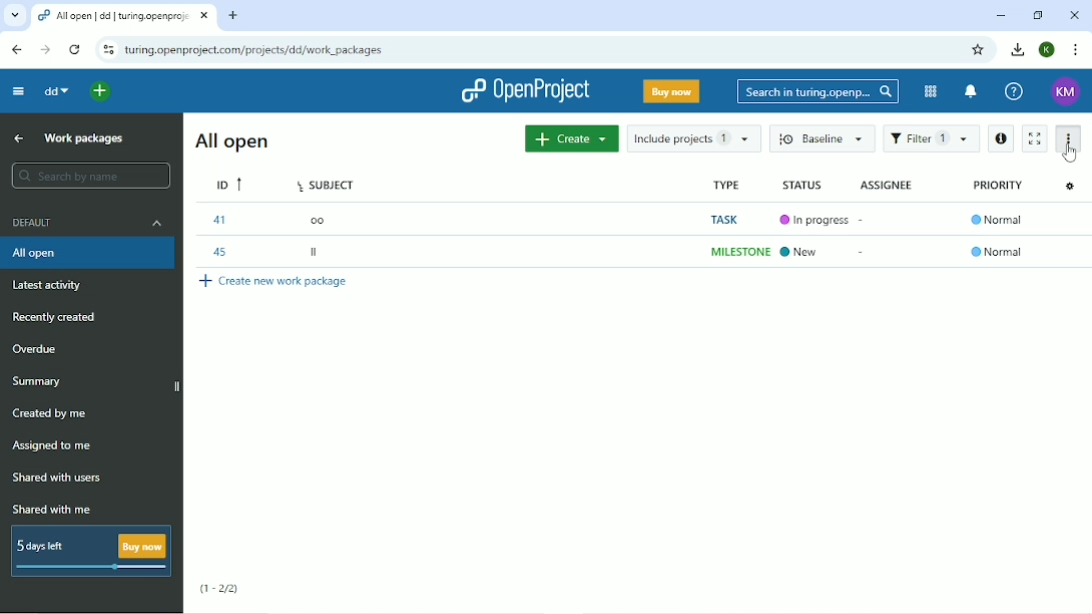 The image size is (1092, 614). What do you see at coordinates (1015, 91) in the screenshot?
I see `Help` at bounding box center [1015, 91].